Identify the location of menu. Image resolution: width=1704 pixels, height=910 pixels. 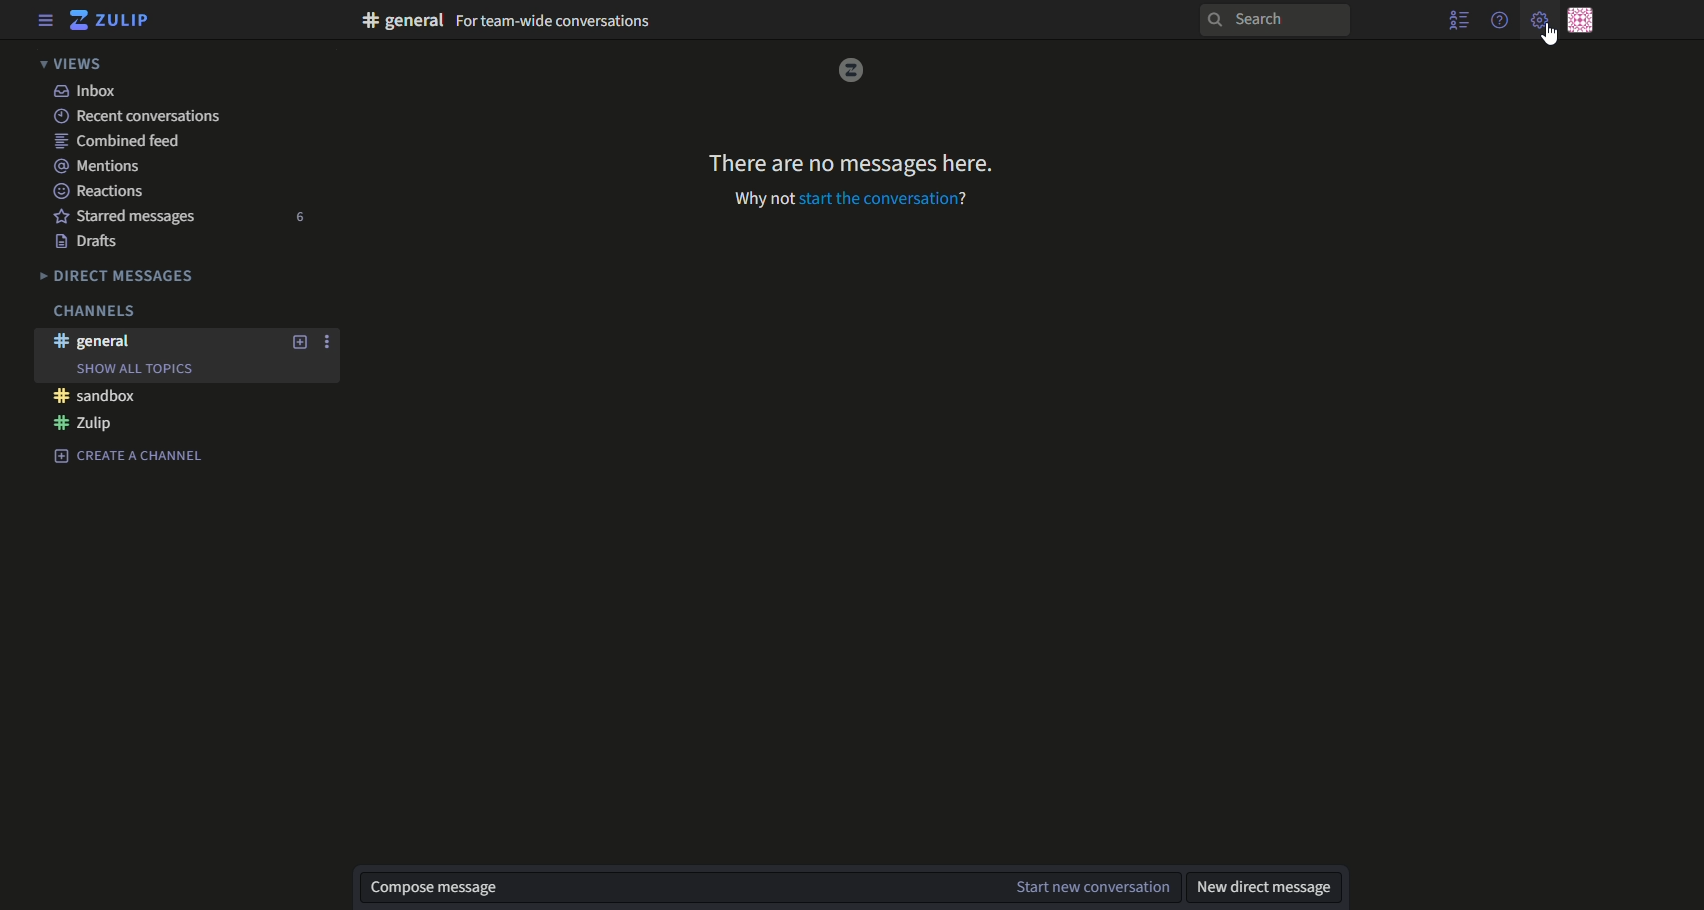
(46, 20).